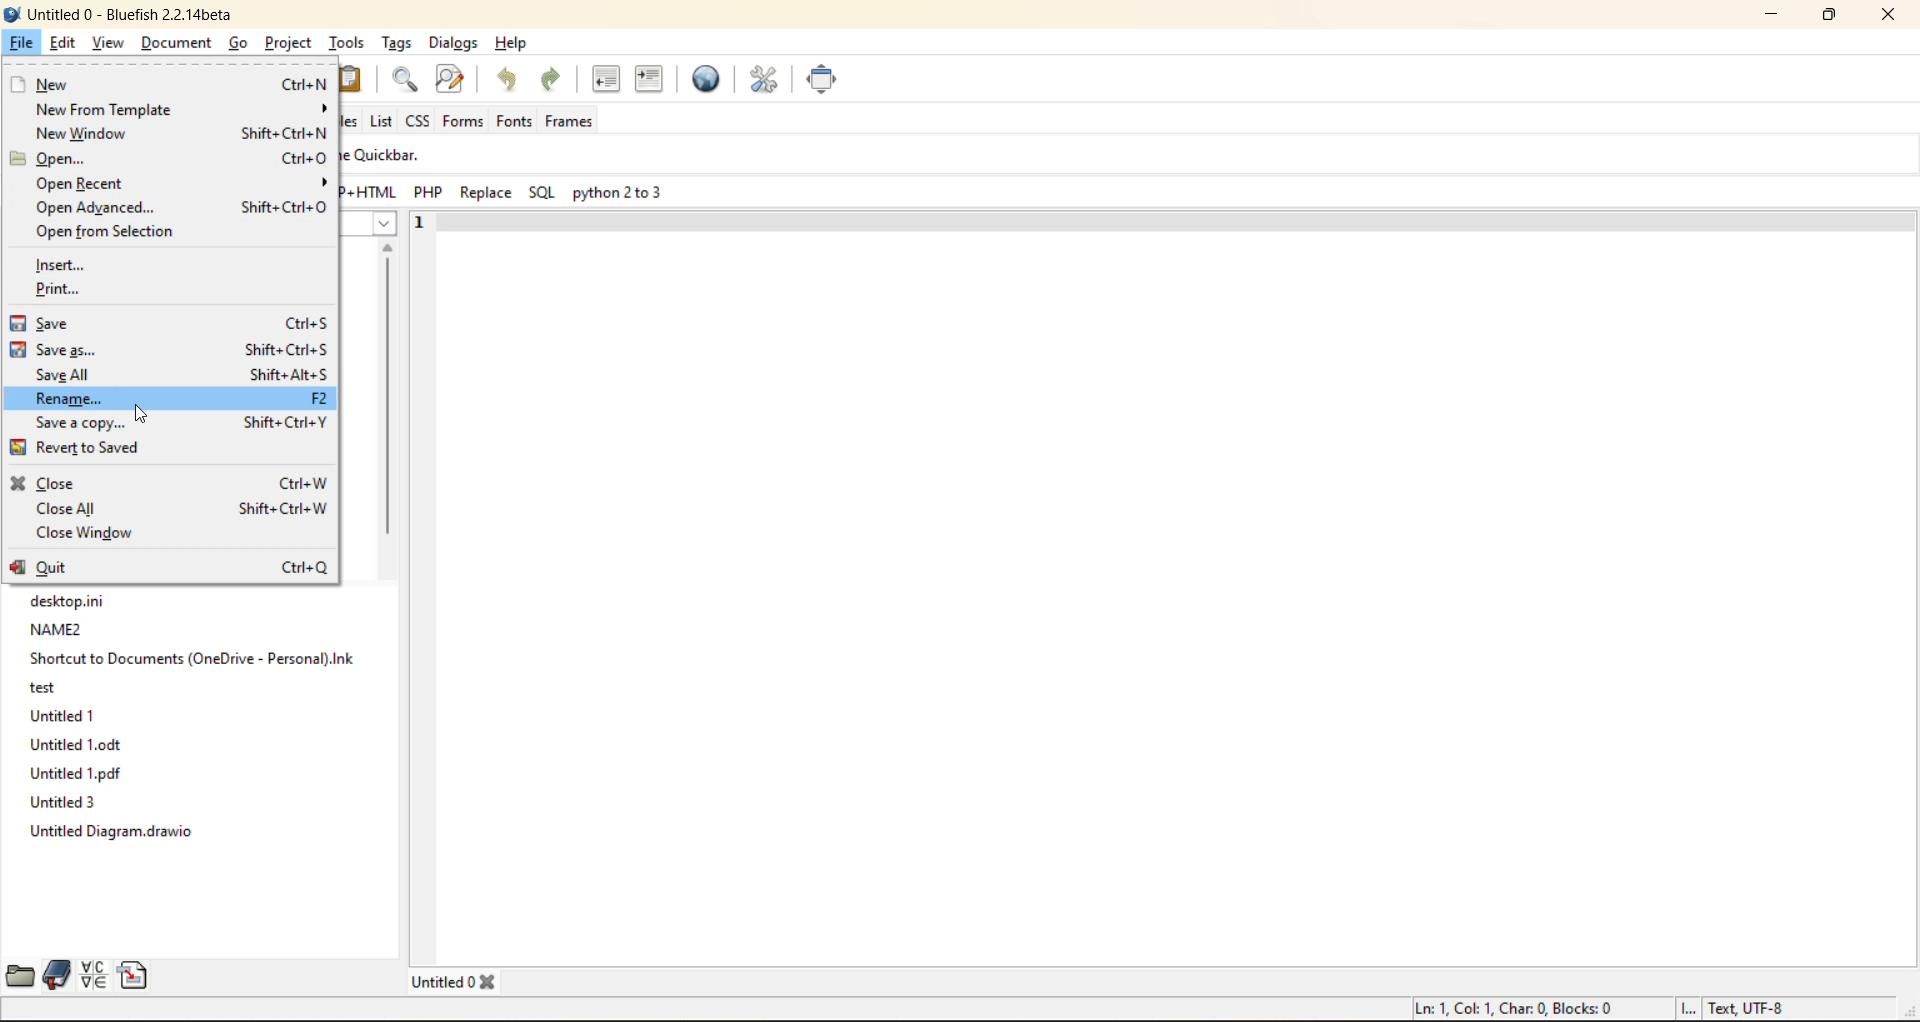  I want to click on undo, so click(510, 82).